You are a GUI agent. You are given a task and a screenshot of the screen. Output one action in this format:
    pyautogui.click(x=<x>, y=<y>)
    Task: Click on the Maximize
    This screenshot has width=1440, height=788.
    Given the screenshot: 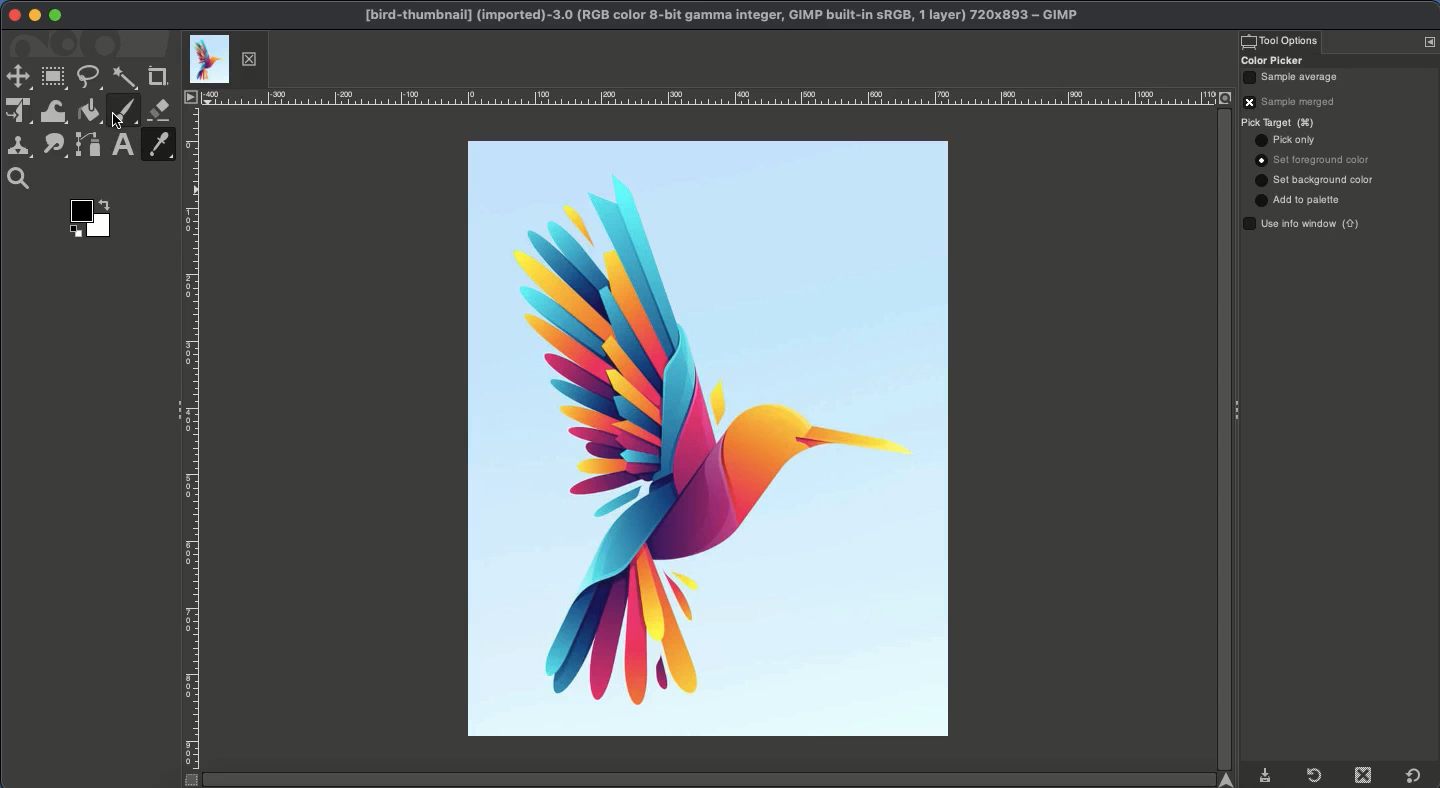 What is the action you would take?
    pyautogui.click(x=55, y=15)
    